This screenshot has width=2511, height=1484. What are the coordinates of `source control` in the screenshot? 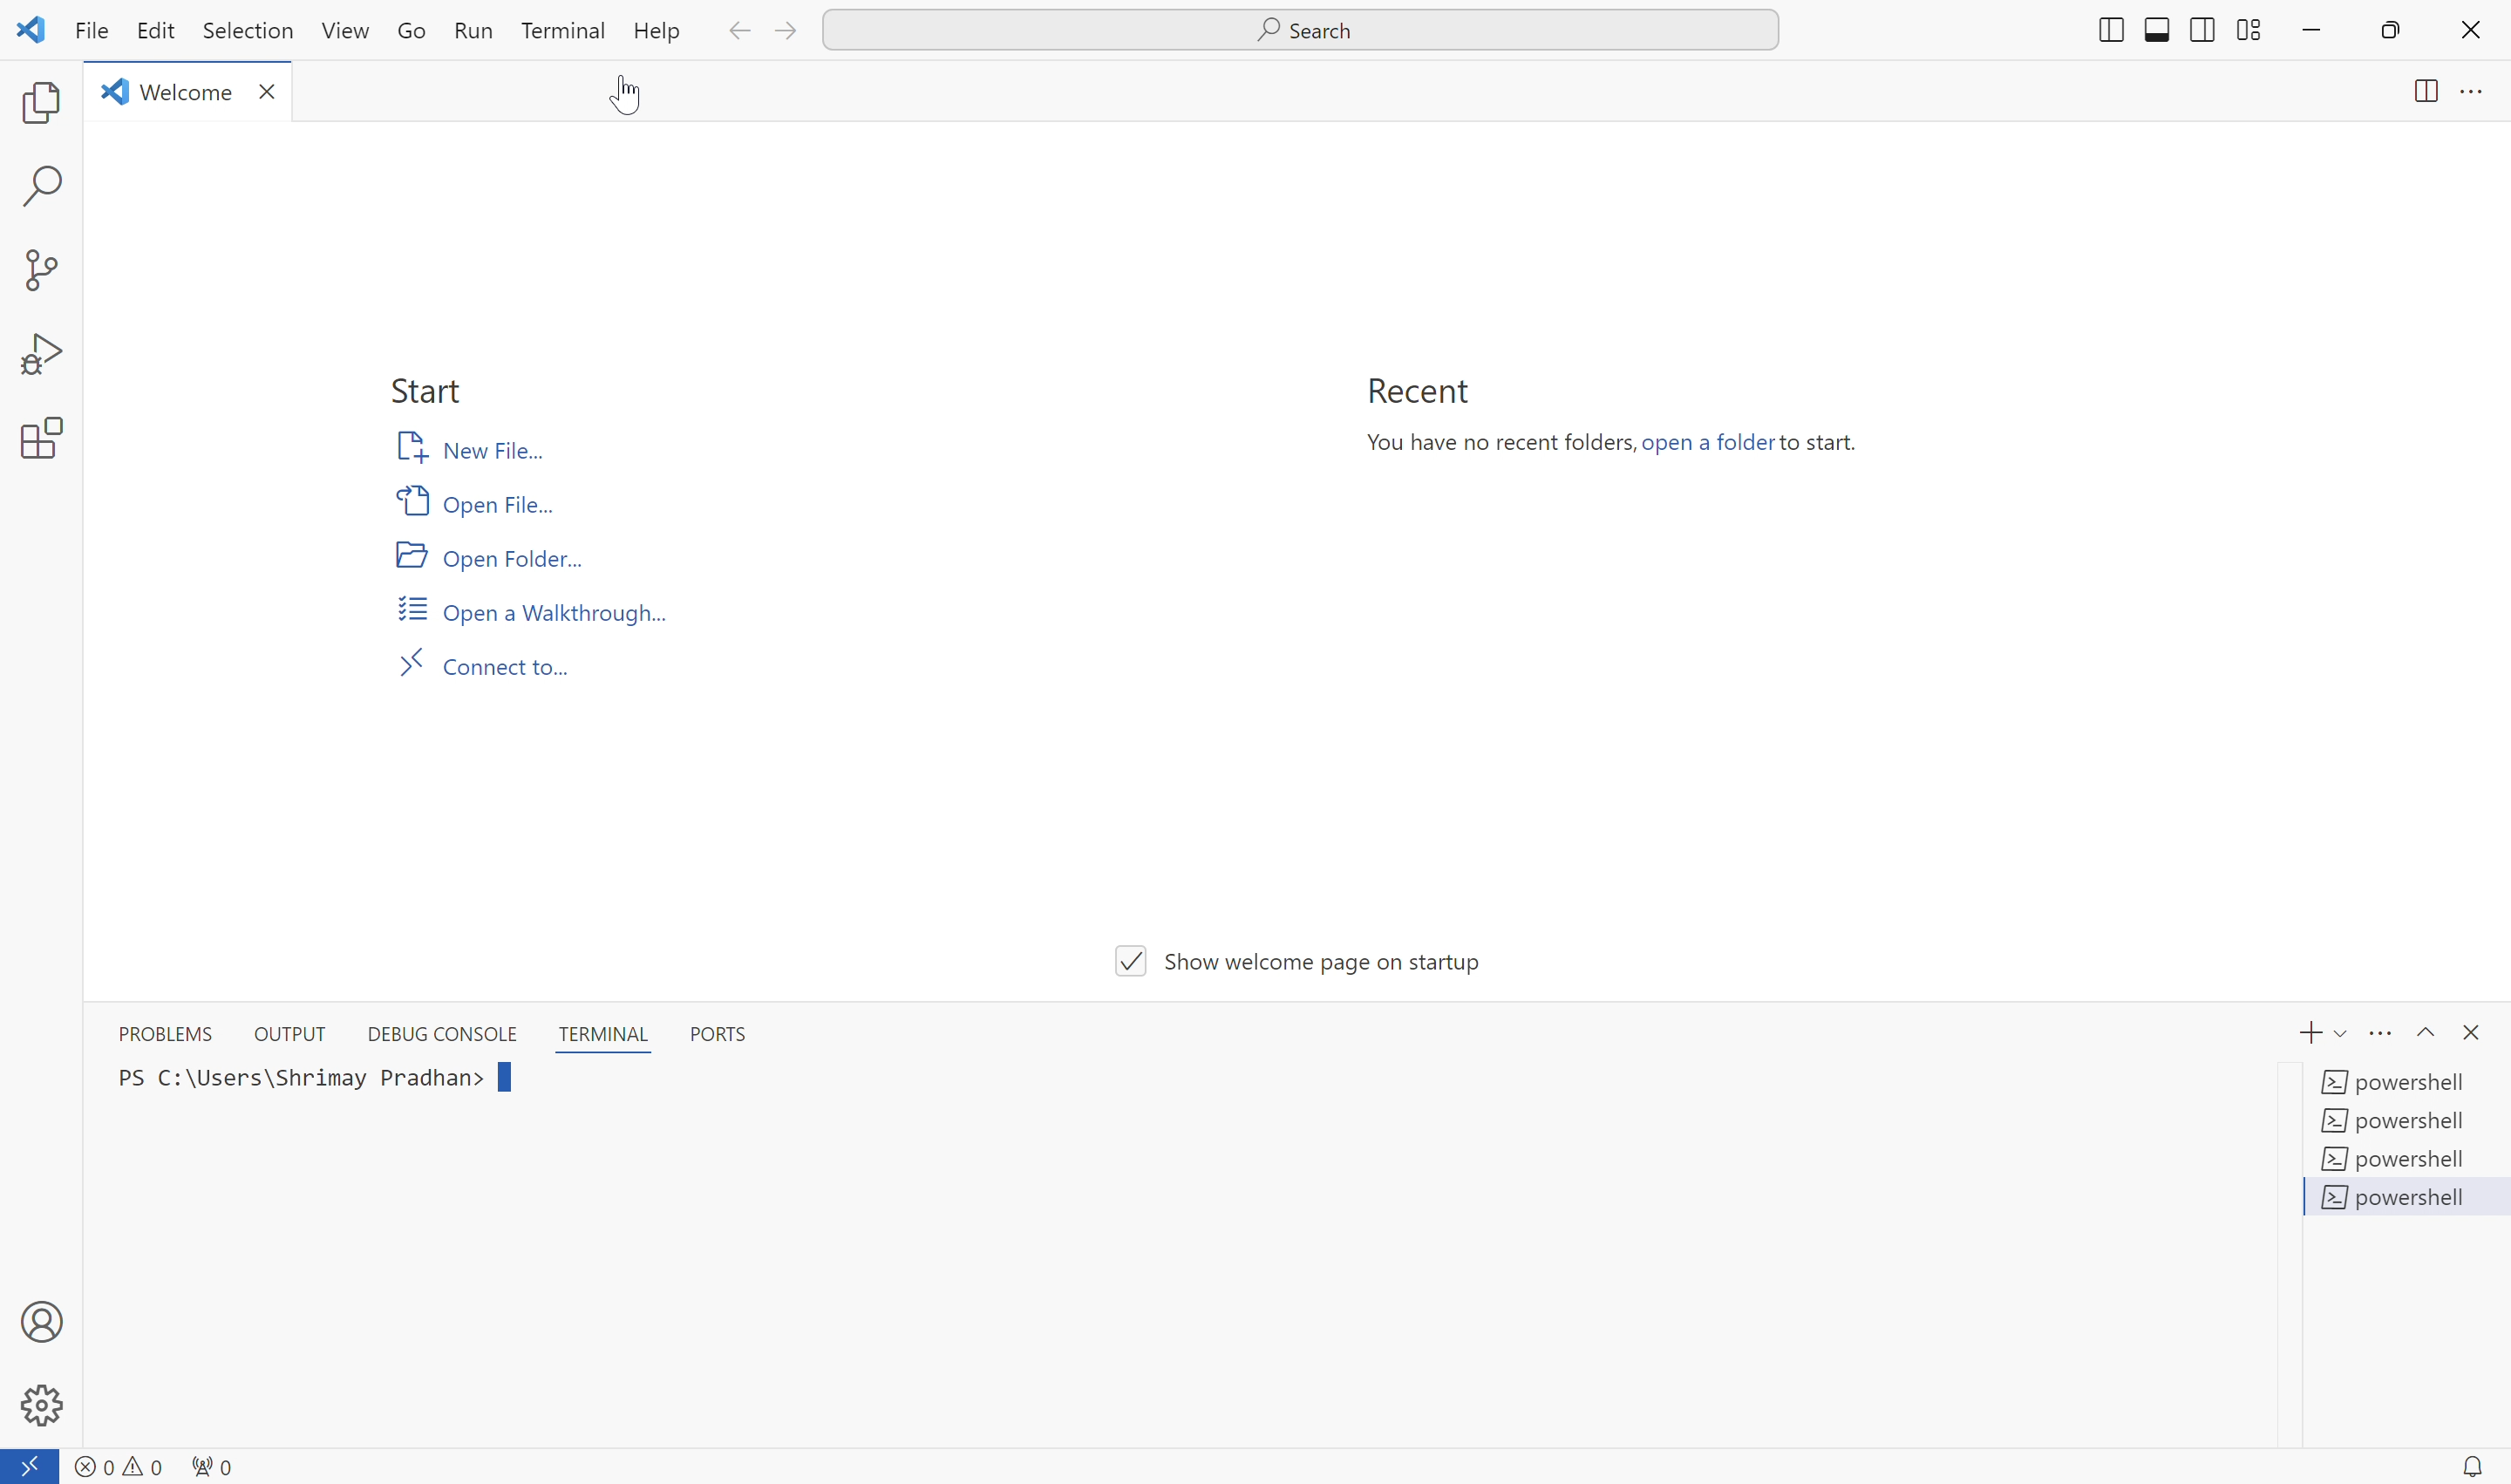 It's located at (39, 269).